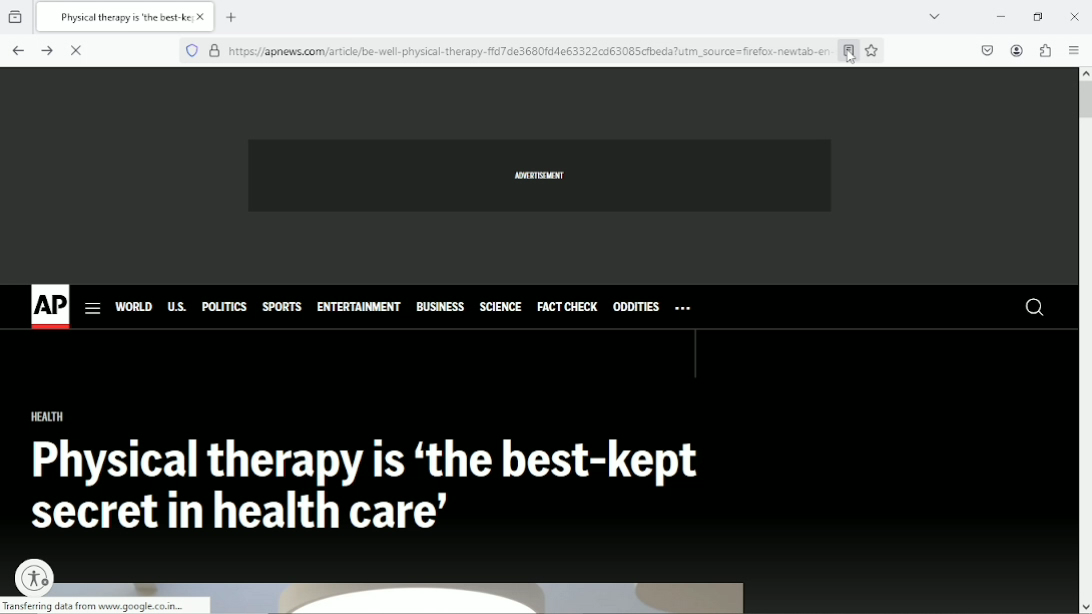  What do you see at coordinates (359, 306) in the screenshot?
I see `ENTERTAINMENT ` at bounding box center [359, 306].